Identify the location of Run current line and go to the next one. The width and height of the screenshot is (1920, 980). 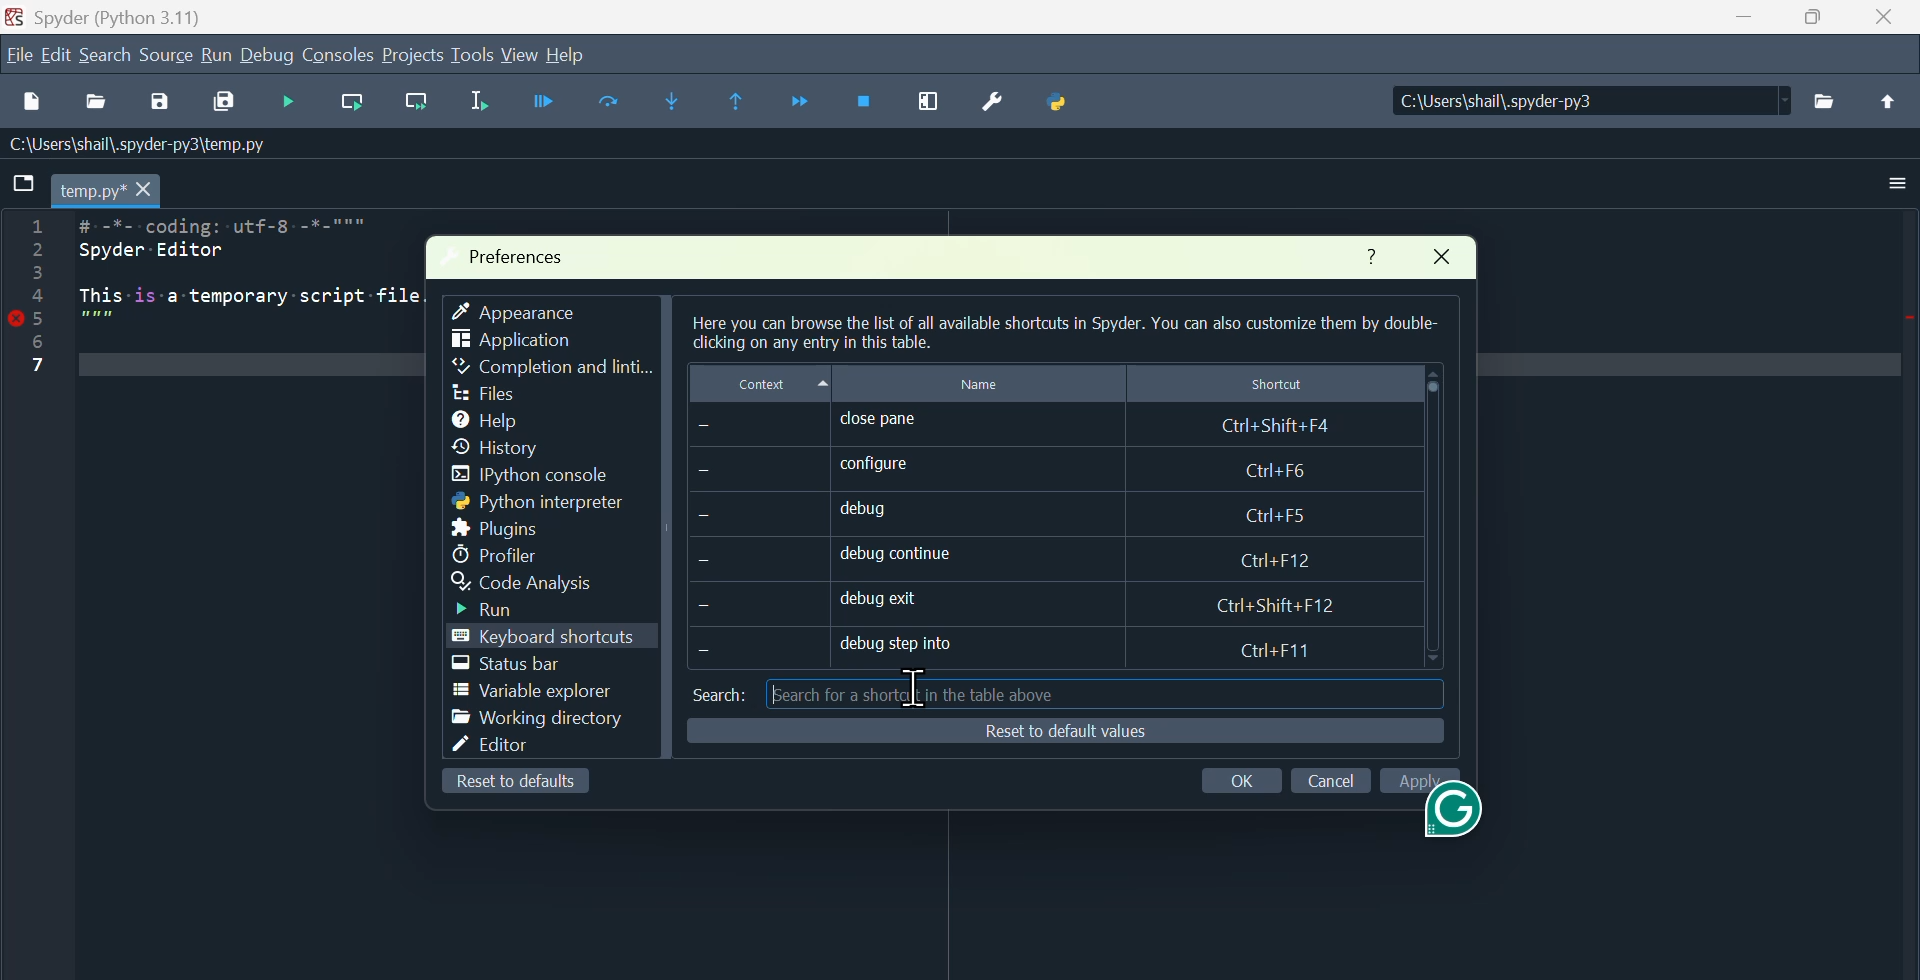
(416, 102).